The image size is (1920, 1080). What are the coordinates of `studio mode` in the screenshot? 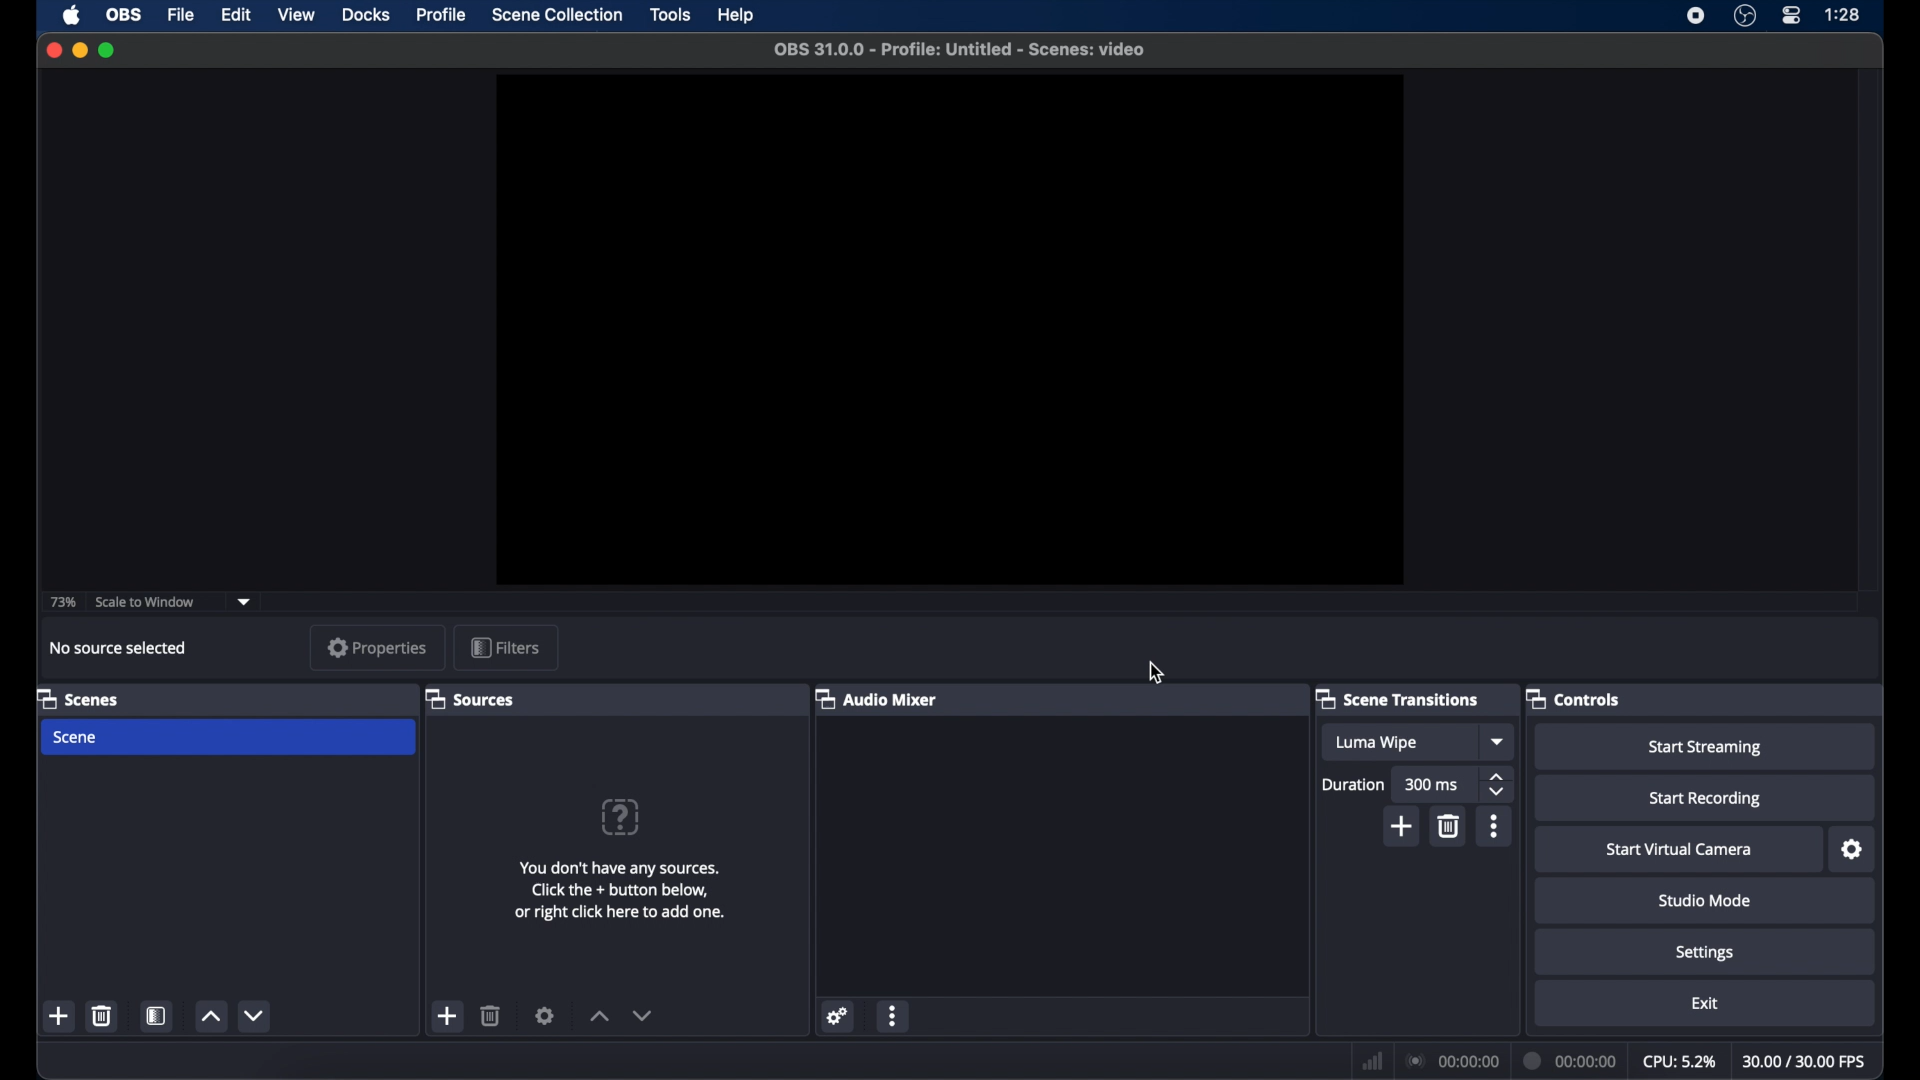 It's located at (1705, 900).